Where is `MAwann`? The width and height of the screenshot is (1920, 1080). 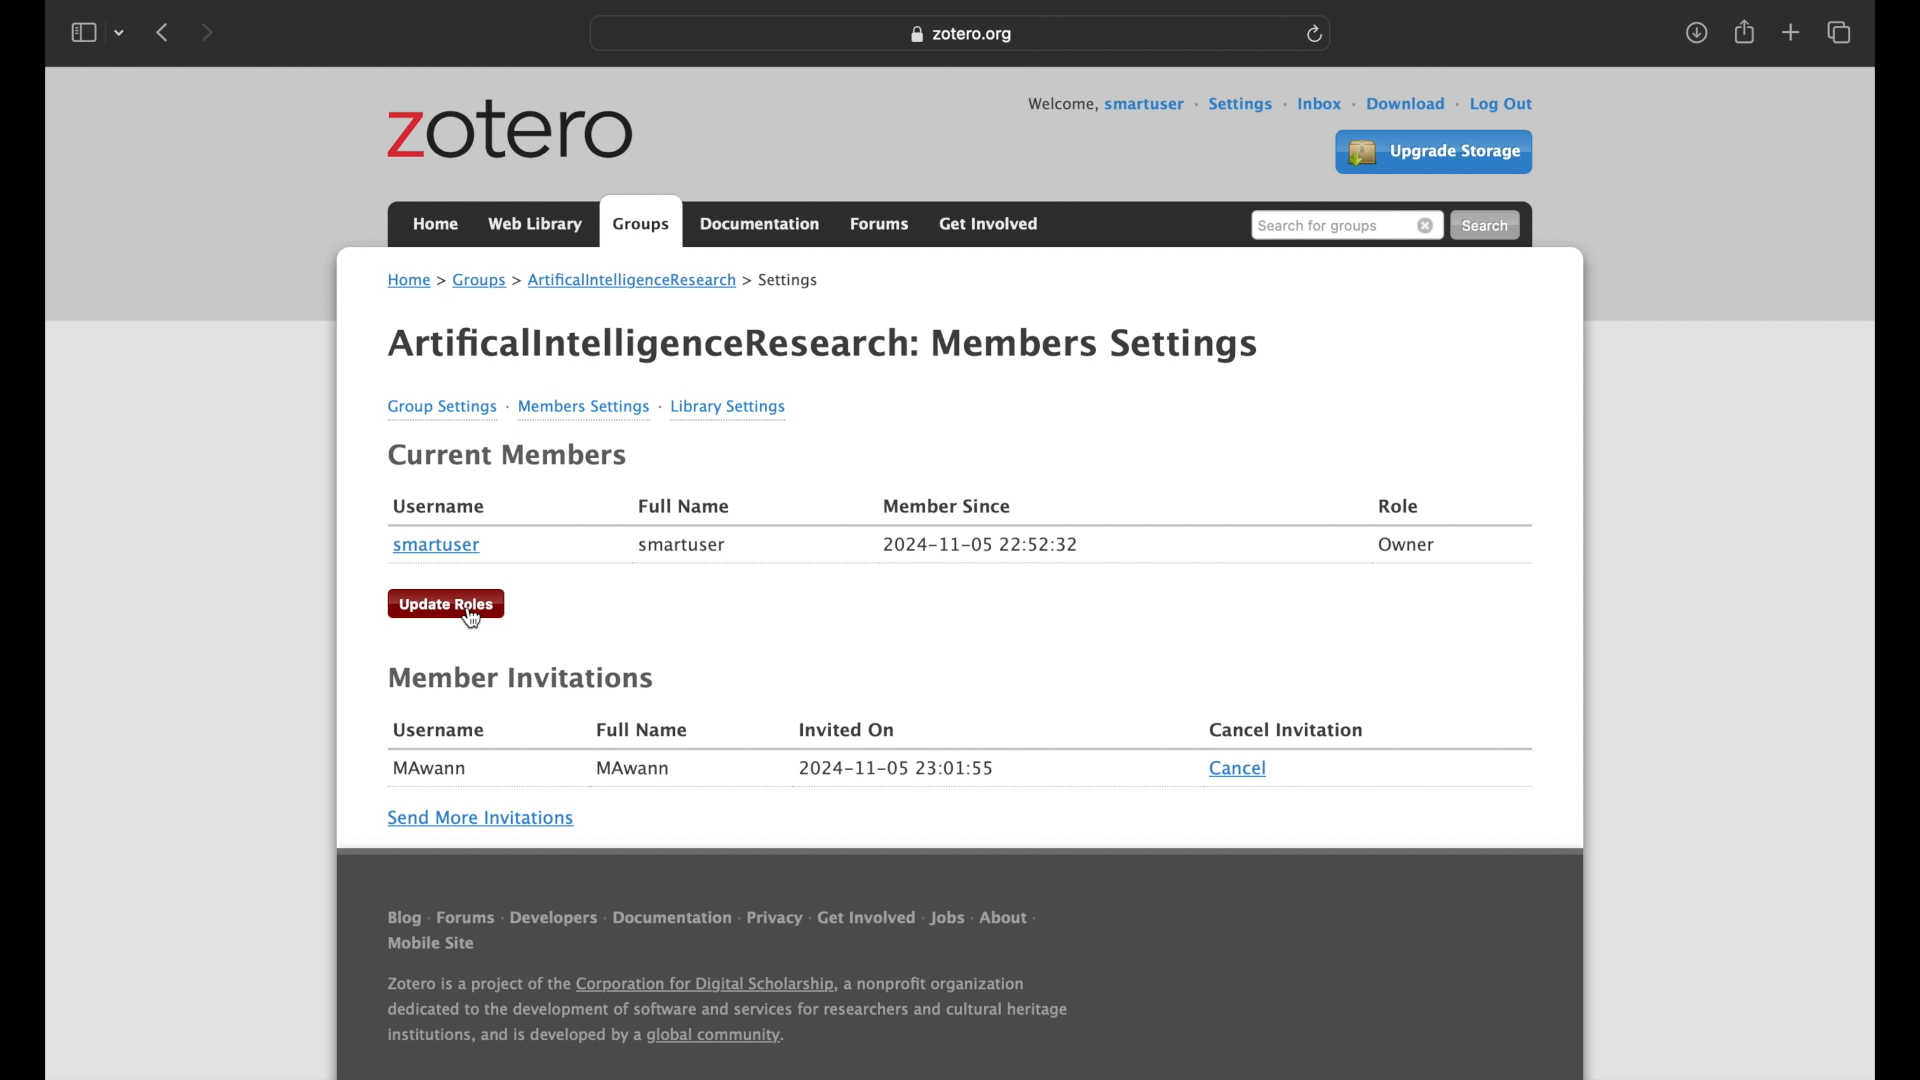
MAwann is located at coordinates (633, 770).